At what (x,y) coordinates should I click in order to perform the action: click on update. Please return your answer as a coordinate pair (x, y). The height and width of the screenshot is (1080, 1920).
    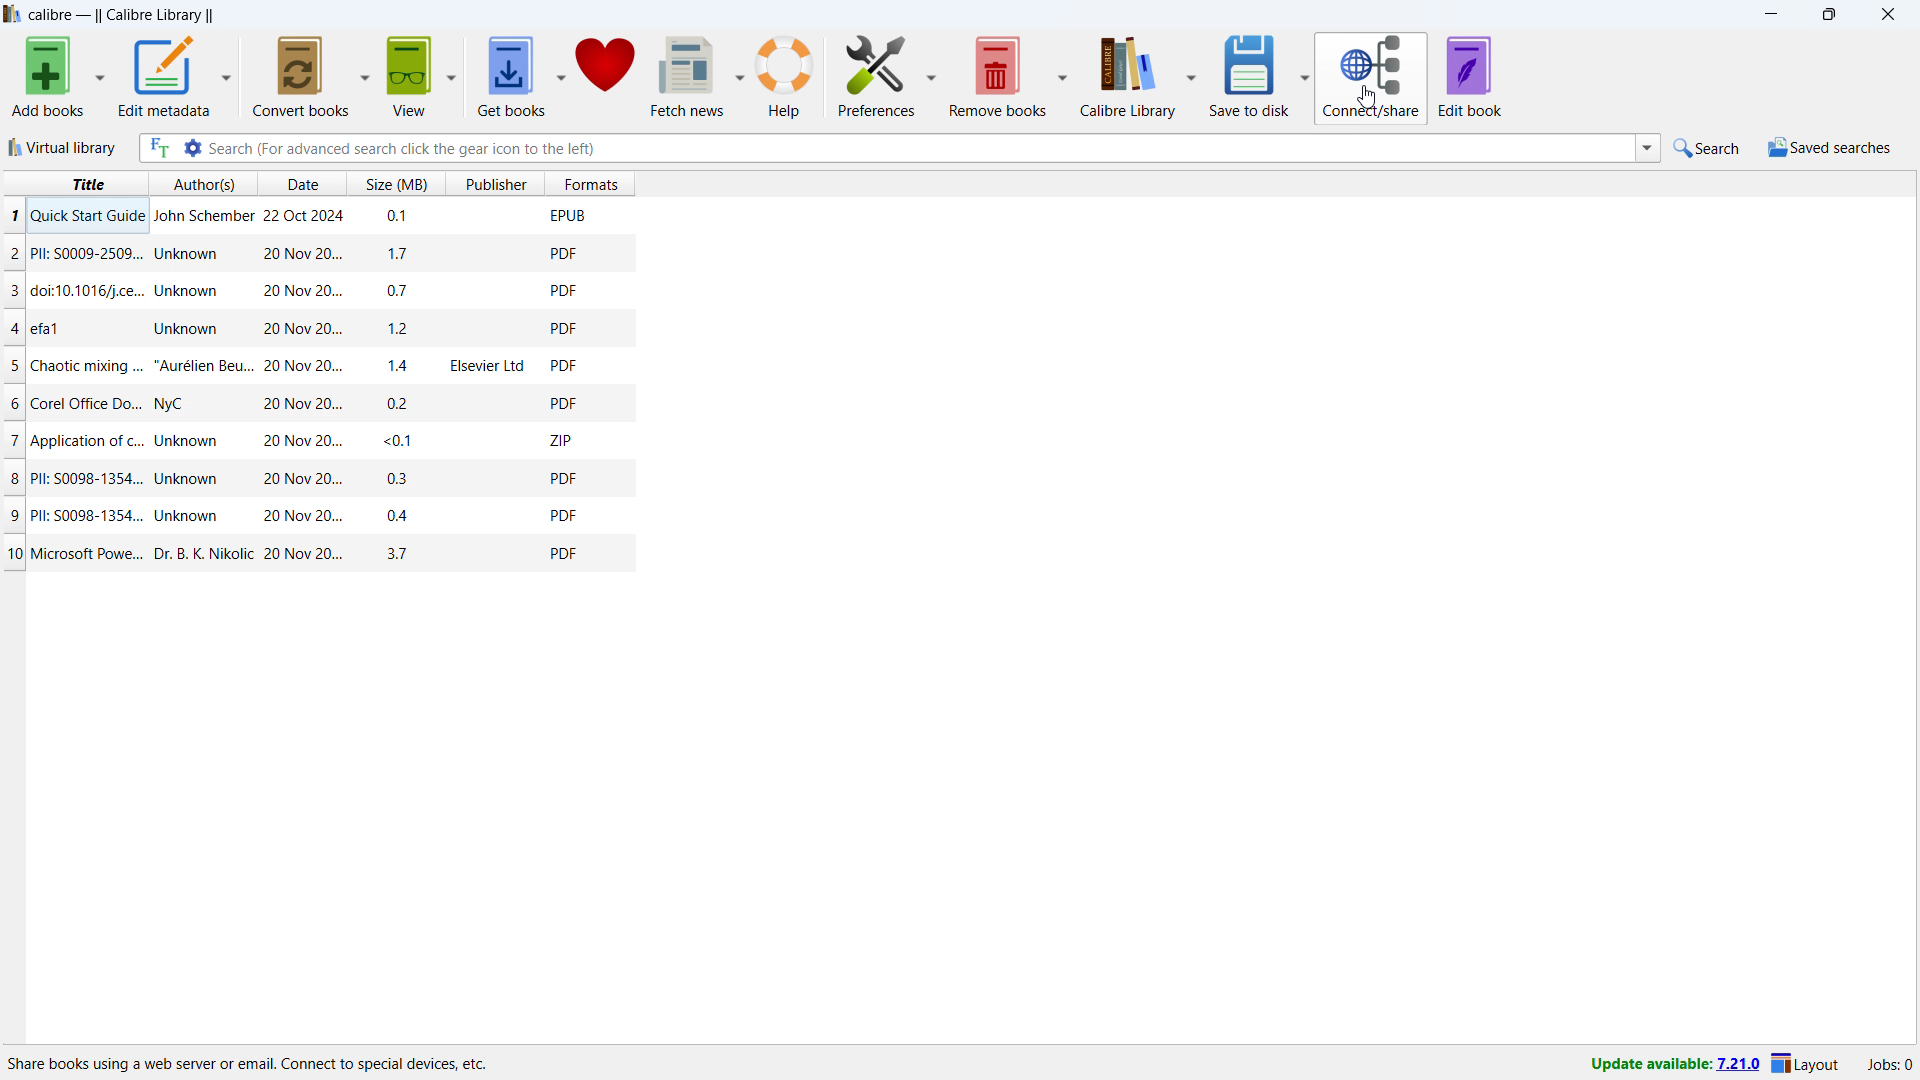
    Looking at the image, I should click on (1672, 1067).